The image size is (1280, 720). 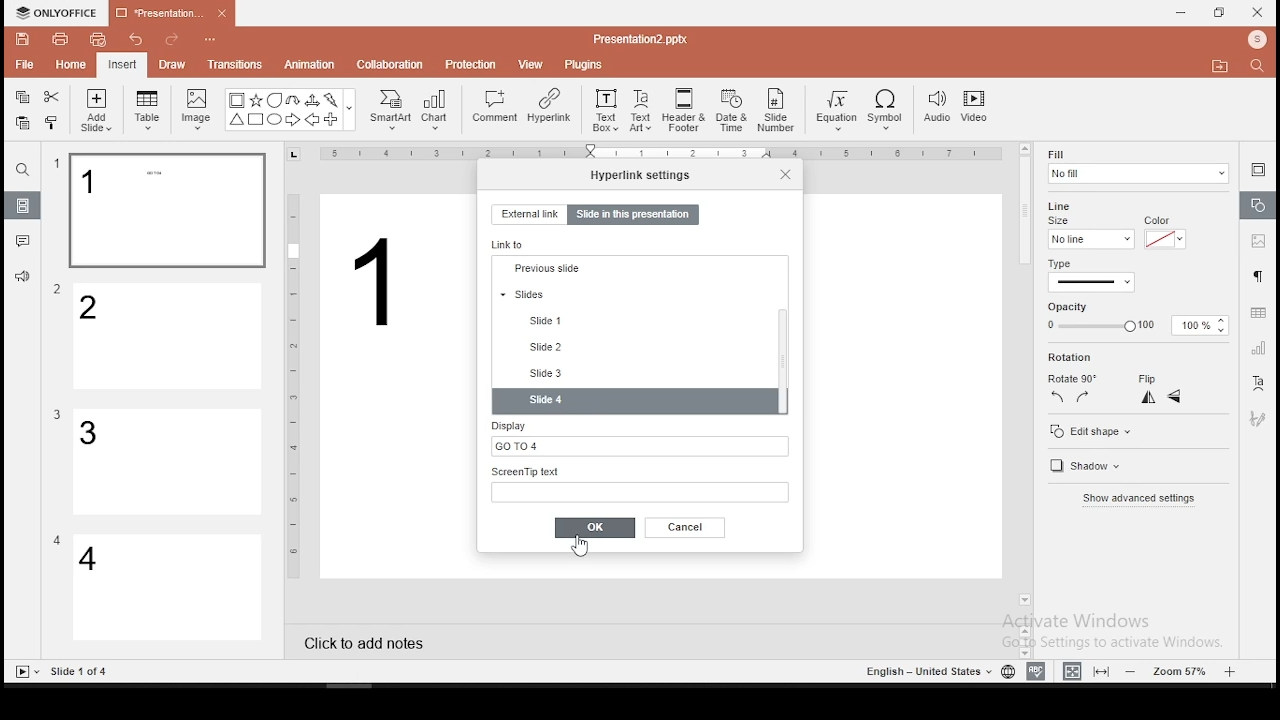 What do you see at coordinates (1084, 396) in the screenshot?
I see `rotate 90 clockwise` at bounding box center [1084, 396].